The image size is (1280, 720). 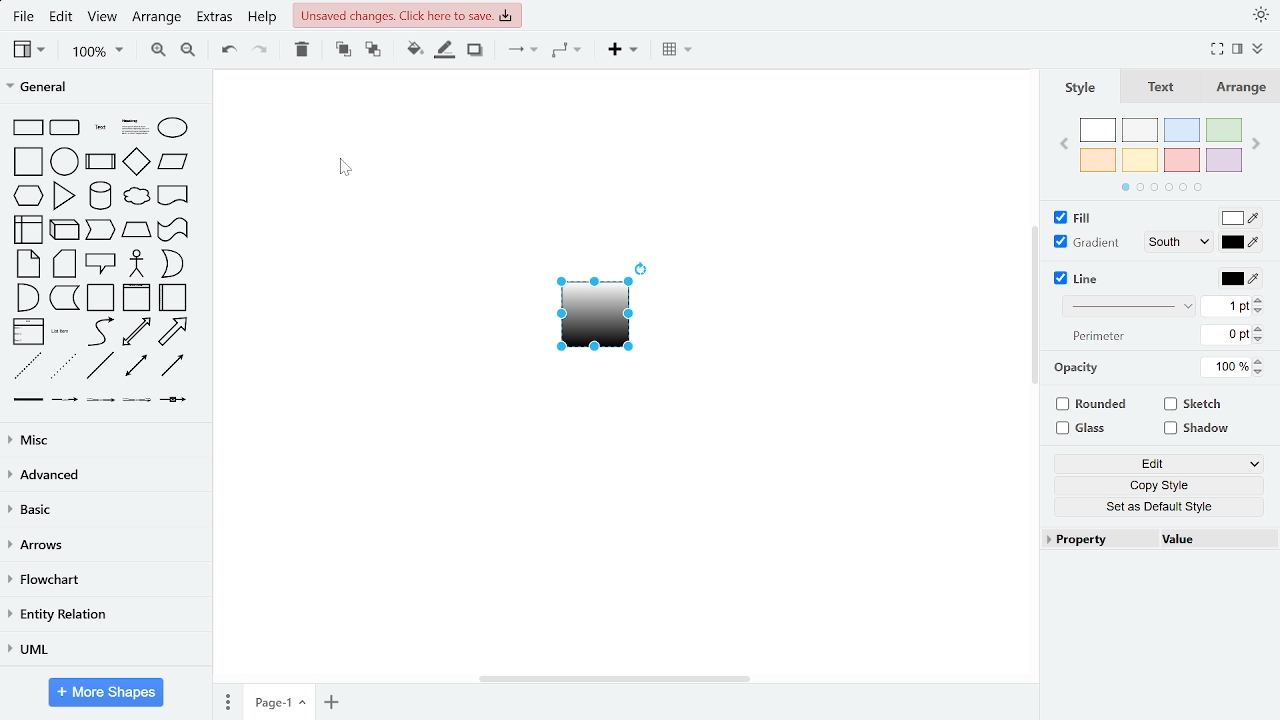 I want to click on decrease perimeter, so click(x=1261, y=312).